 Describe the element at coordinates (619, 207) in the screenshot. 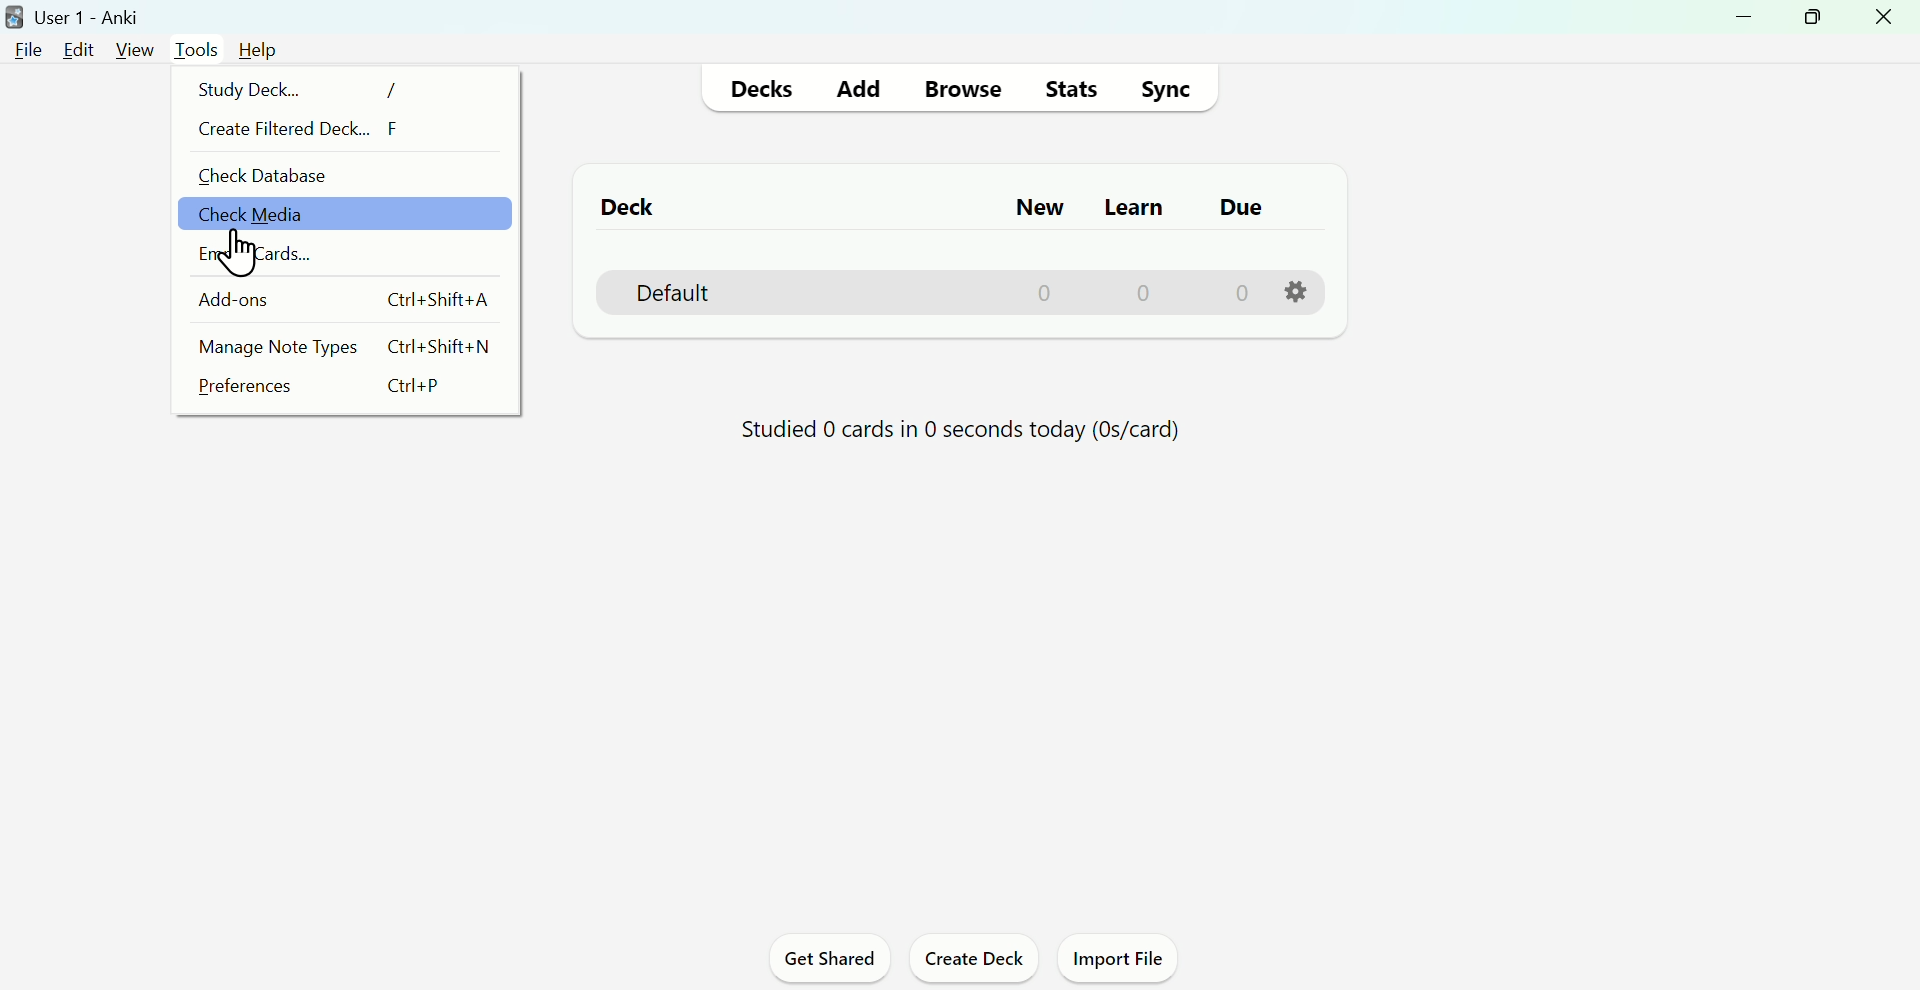

I see `Deck` at that location.